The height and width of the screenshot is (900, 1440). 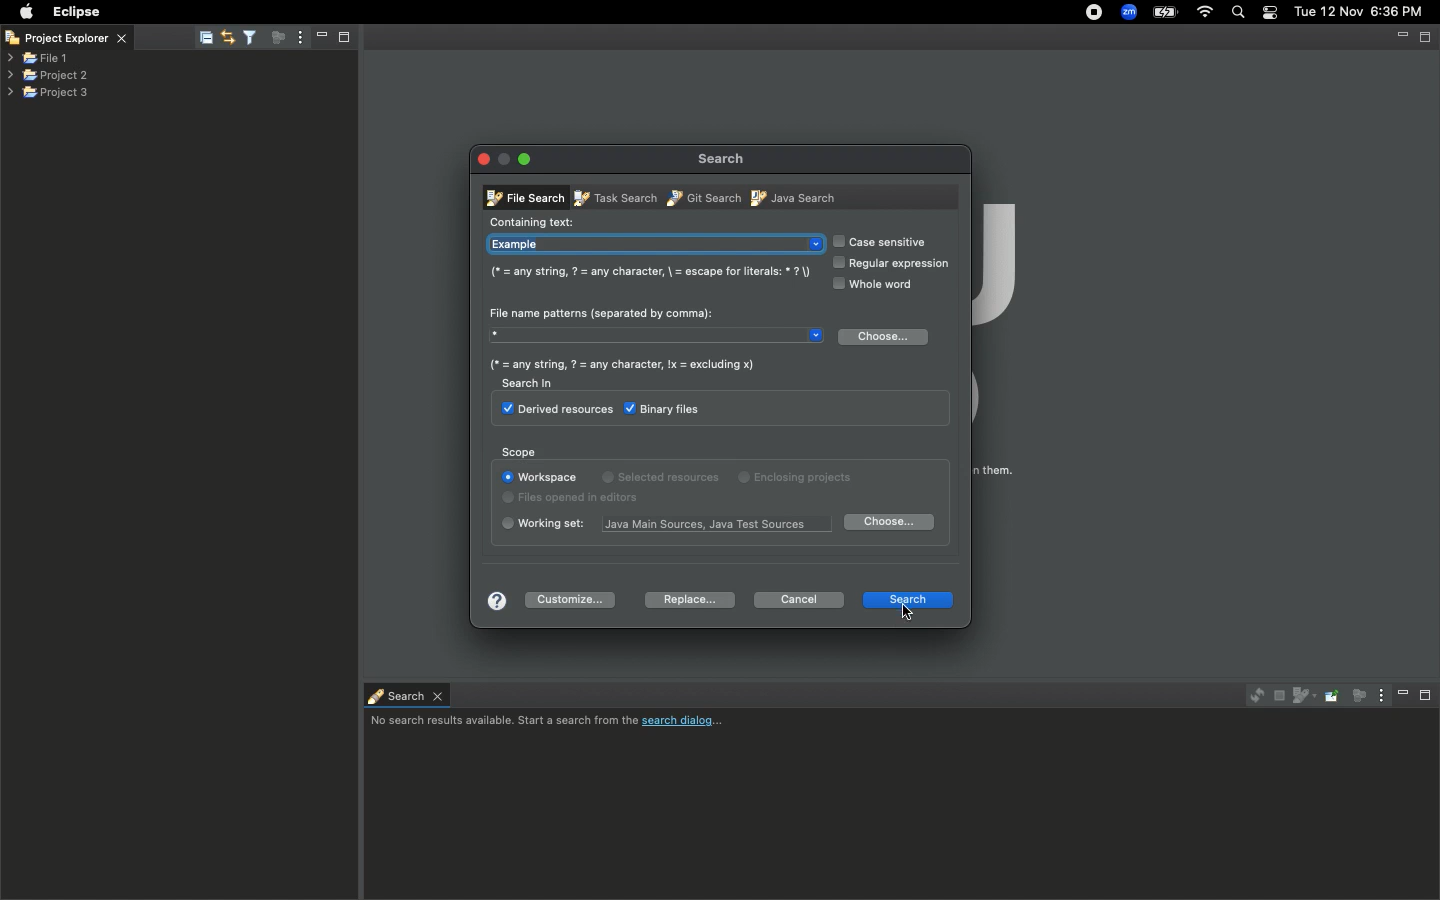 What do you see at coordinates (724, 523) in the screenshot?
I see `Working set` at bounding box center [724, 523].